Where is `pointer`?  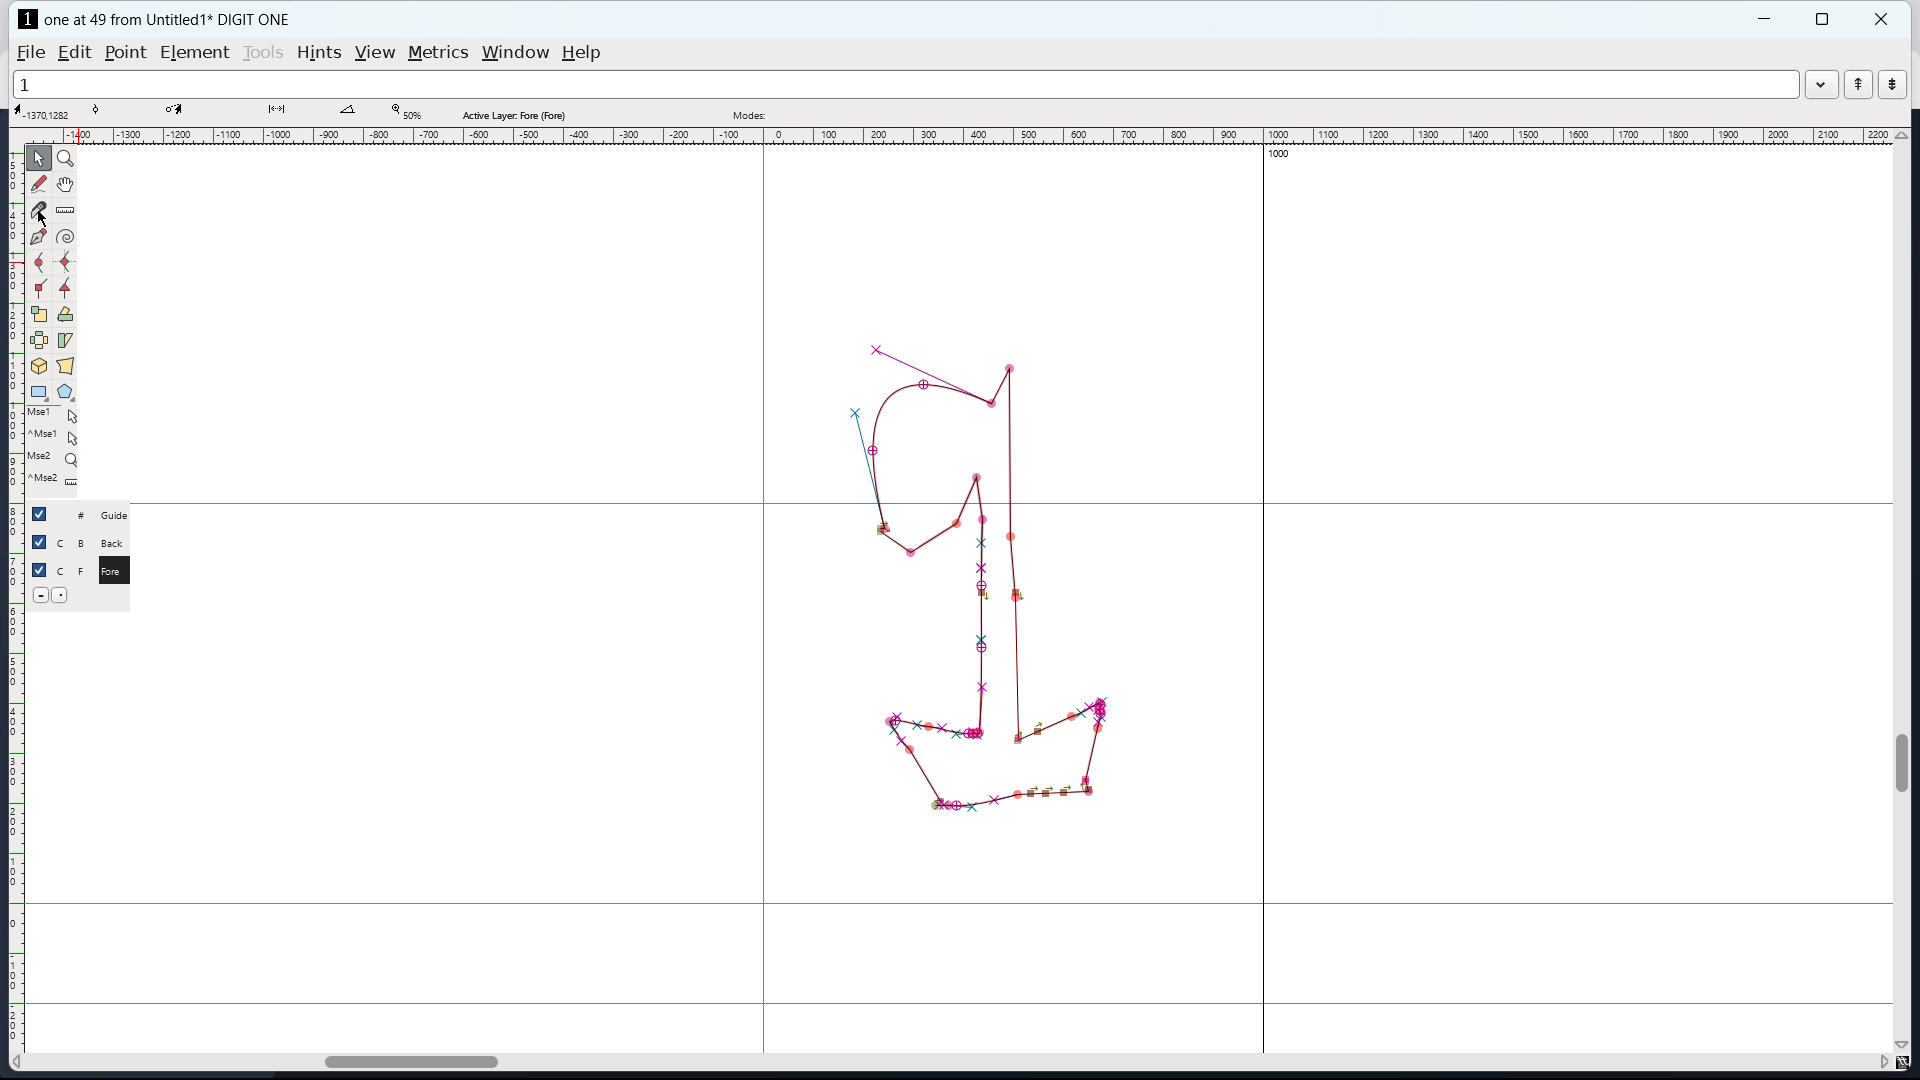
pointer is located at coordinates (39, 157).